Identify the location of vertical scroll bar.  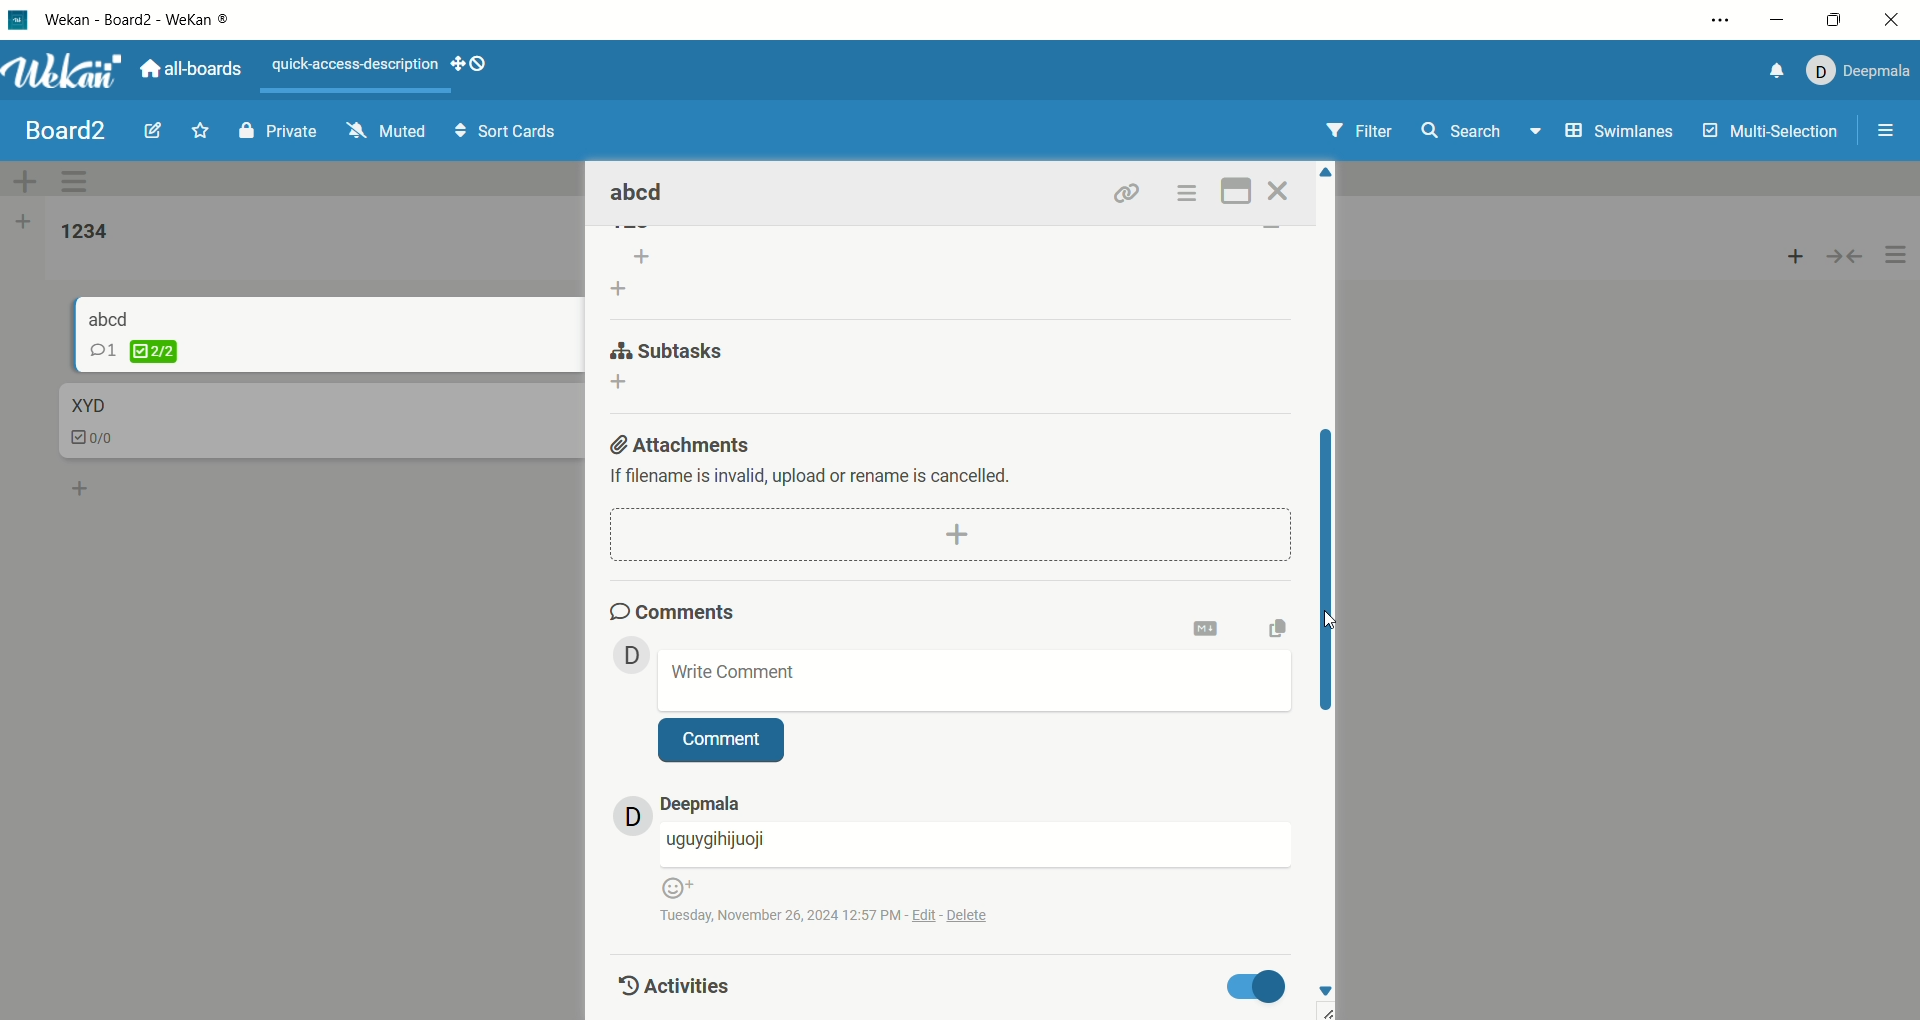
(1328, 572).